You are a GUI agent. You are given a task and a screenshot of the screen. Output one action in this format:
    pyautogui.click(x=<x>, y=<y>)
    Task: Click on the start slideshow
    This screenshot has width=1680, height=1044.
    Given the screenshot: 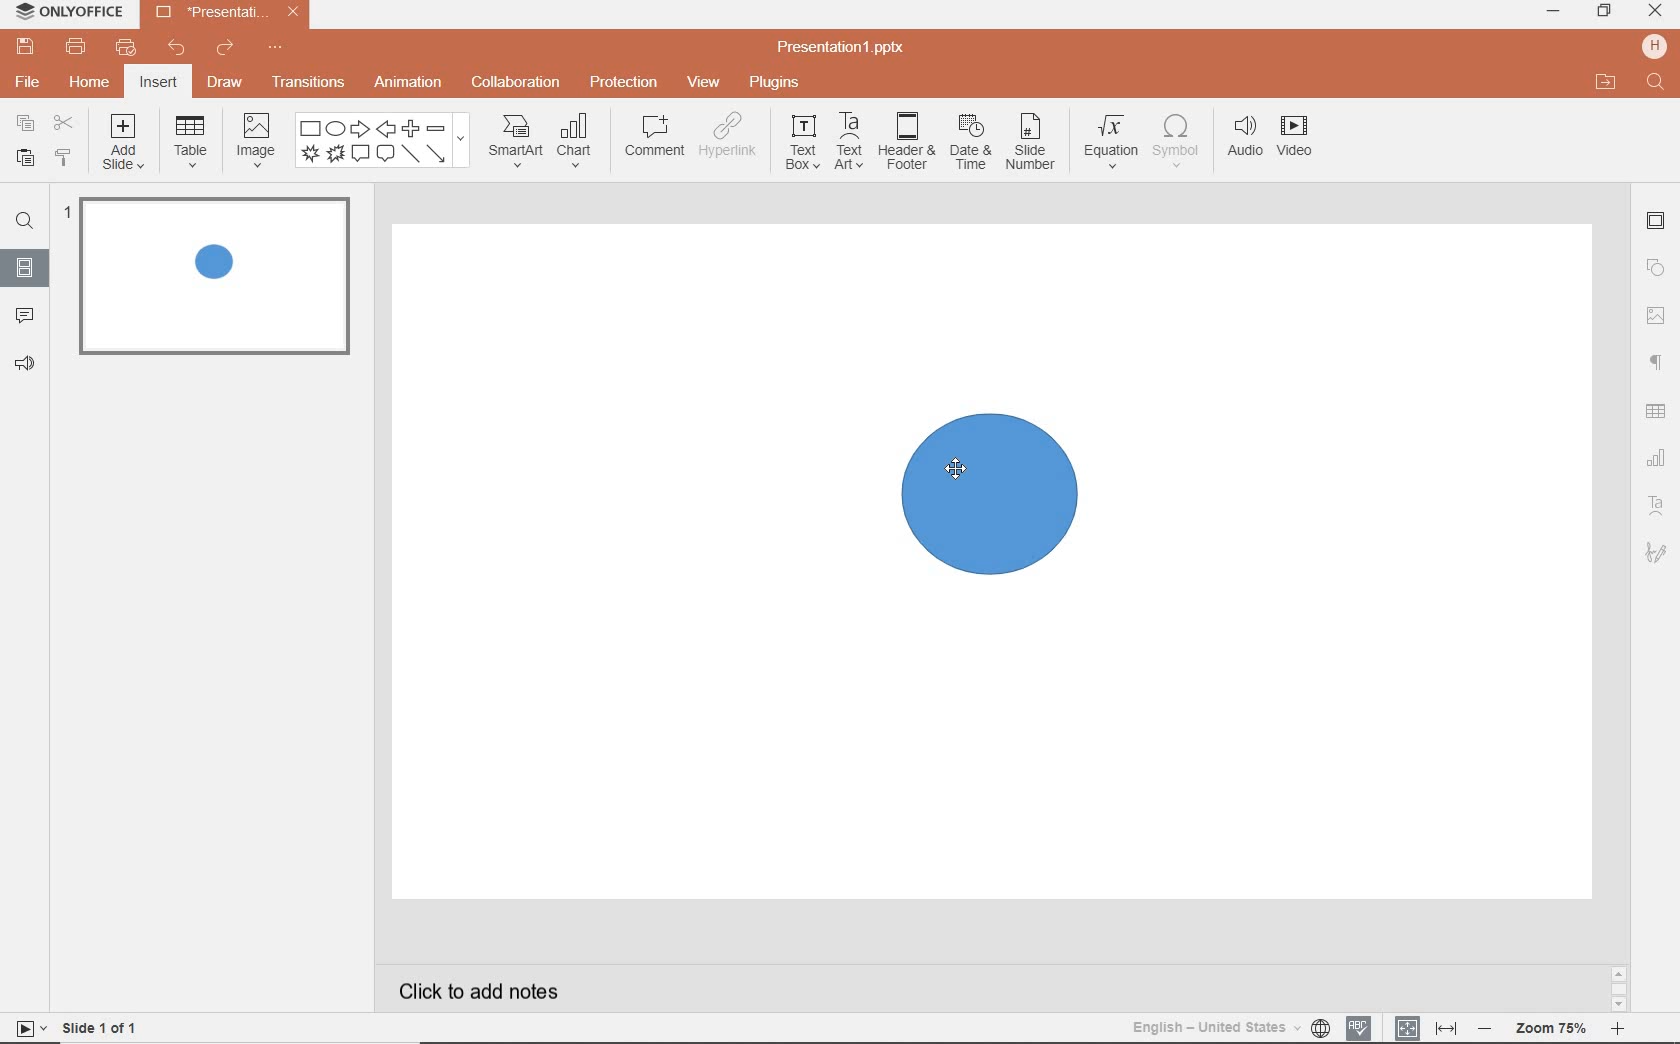 What is the action you would take?
    pyautogui.click(x=27, y=1028)
    